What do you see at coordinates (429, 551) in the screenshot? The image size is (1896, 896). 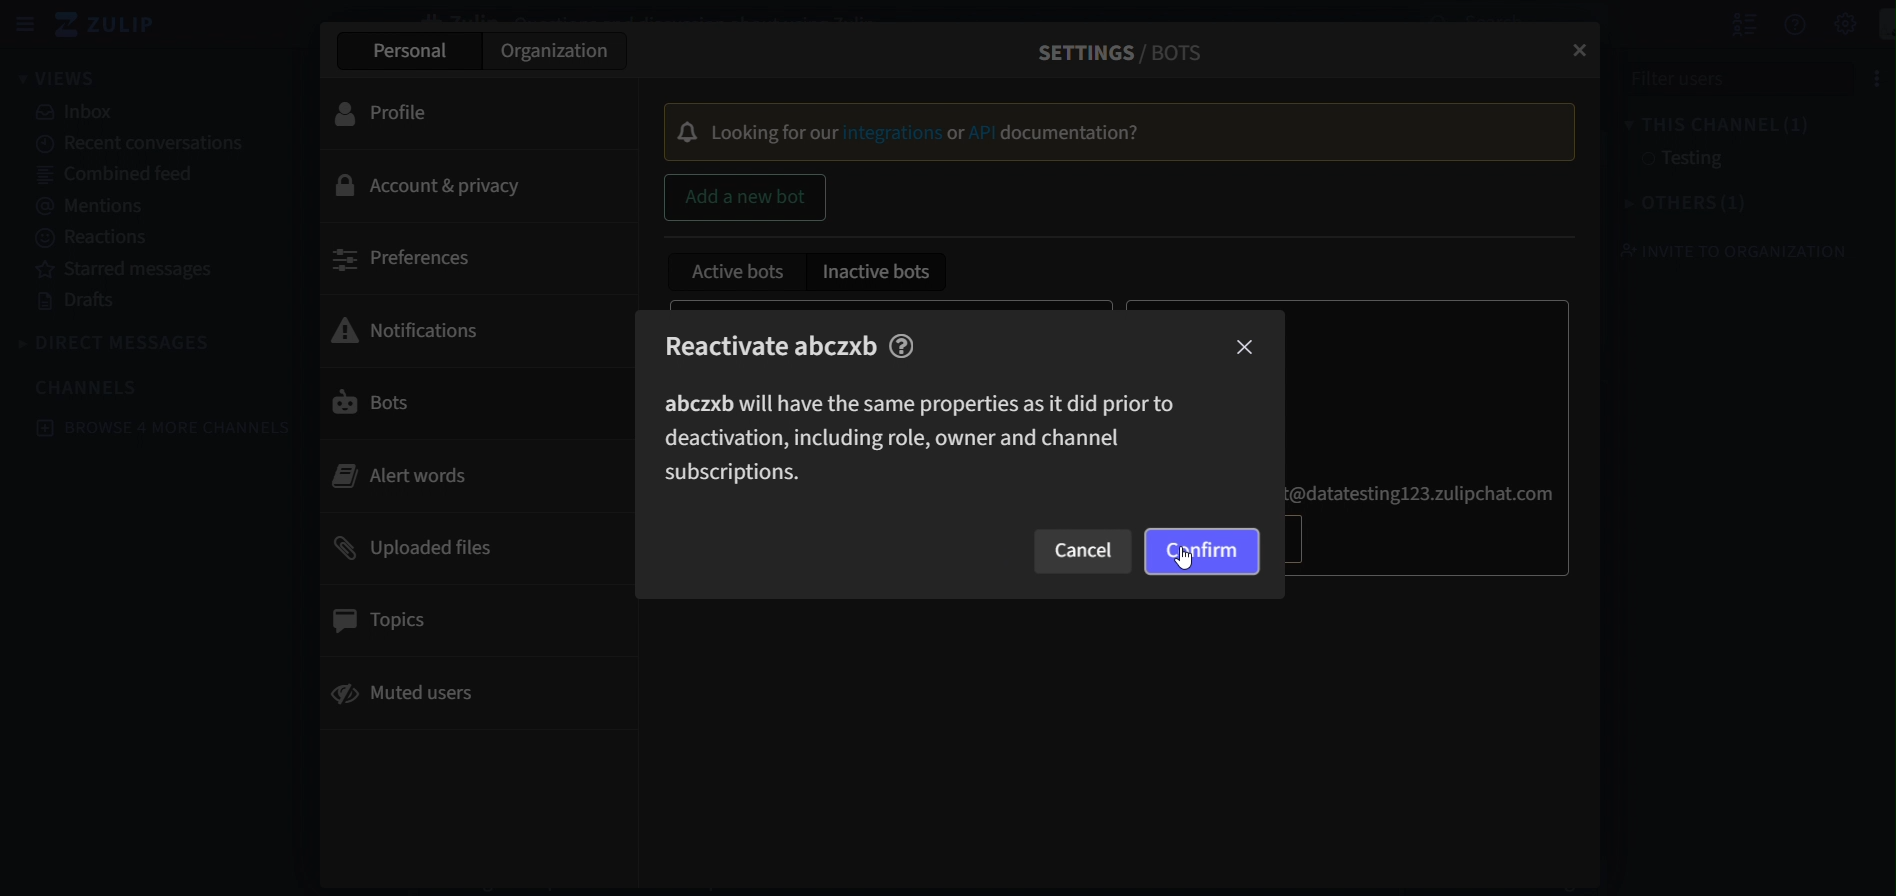 I see `uploaded files` at bounding box center [429, 551].